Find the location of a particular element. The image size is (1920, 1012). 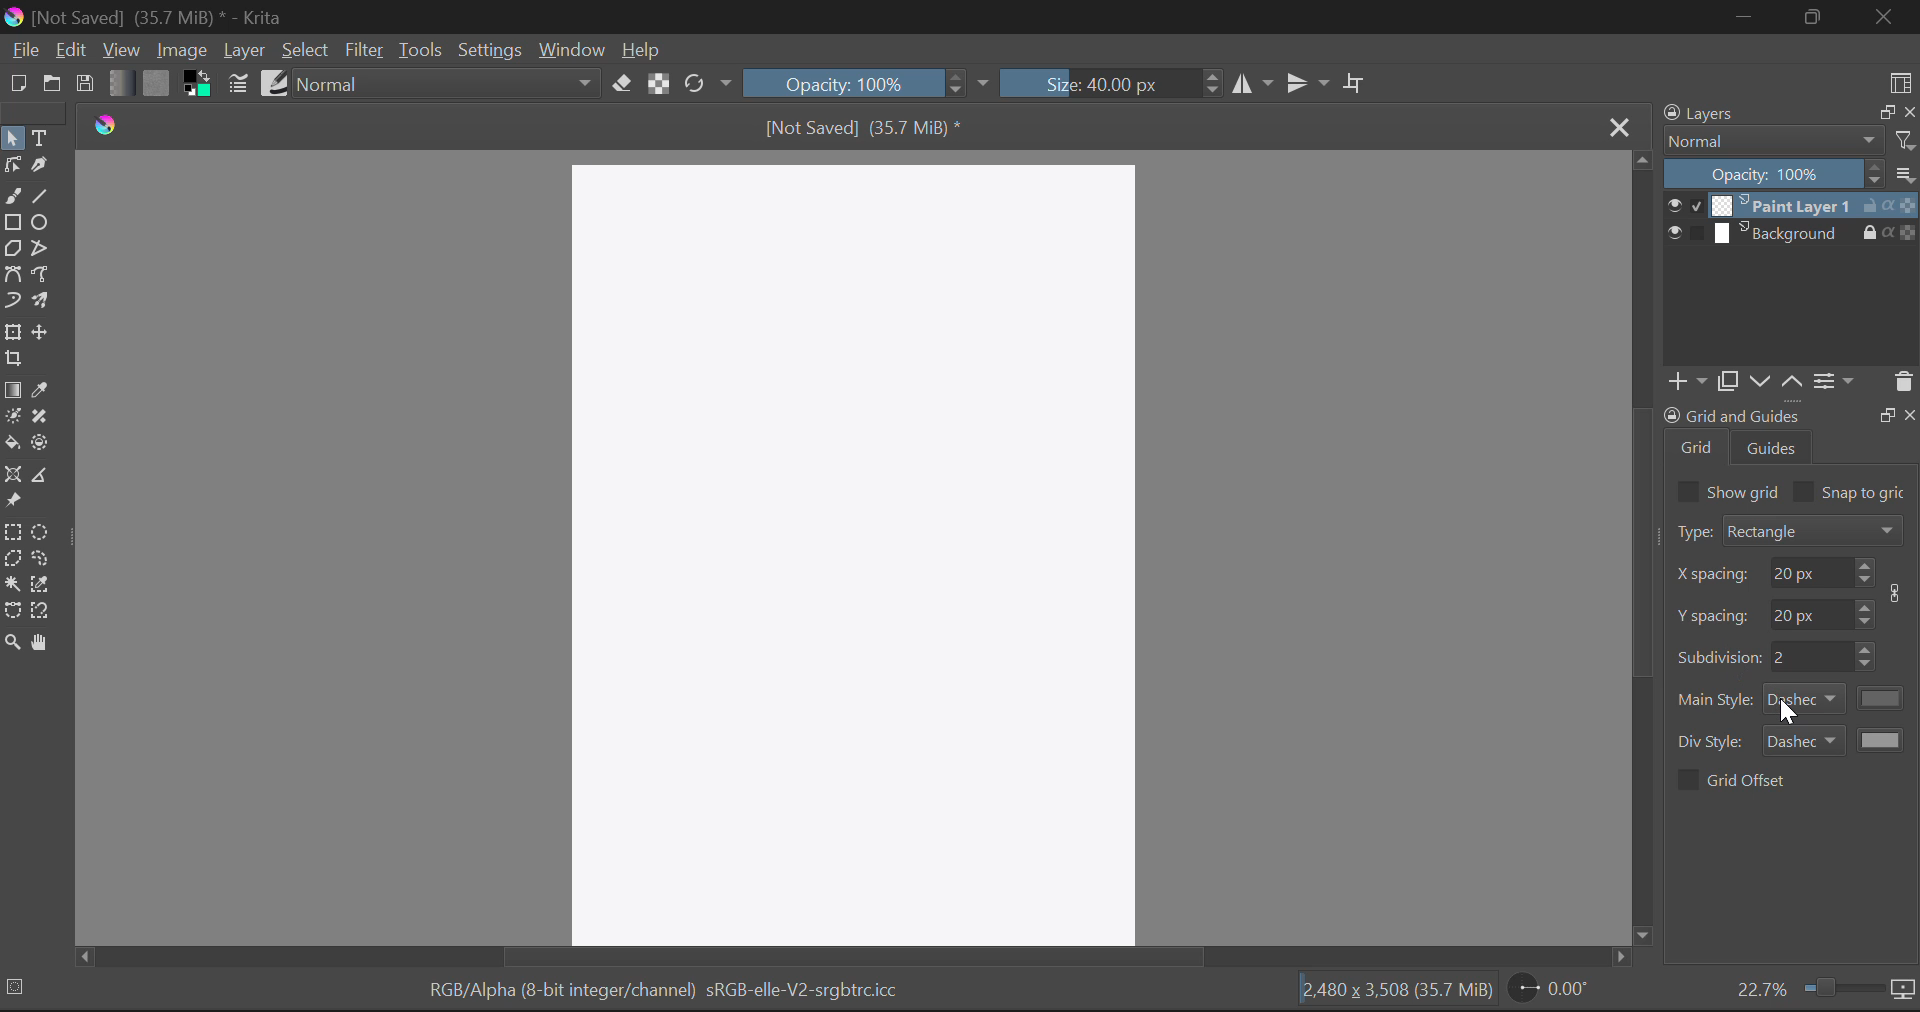

snap to grid is located at coordinates (1866, 494).